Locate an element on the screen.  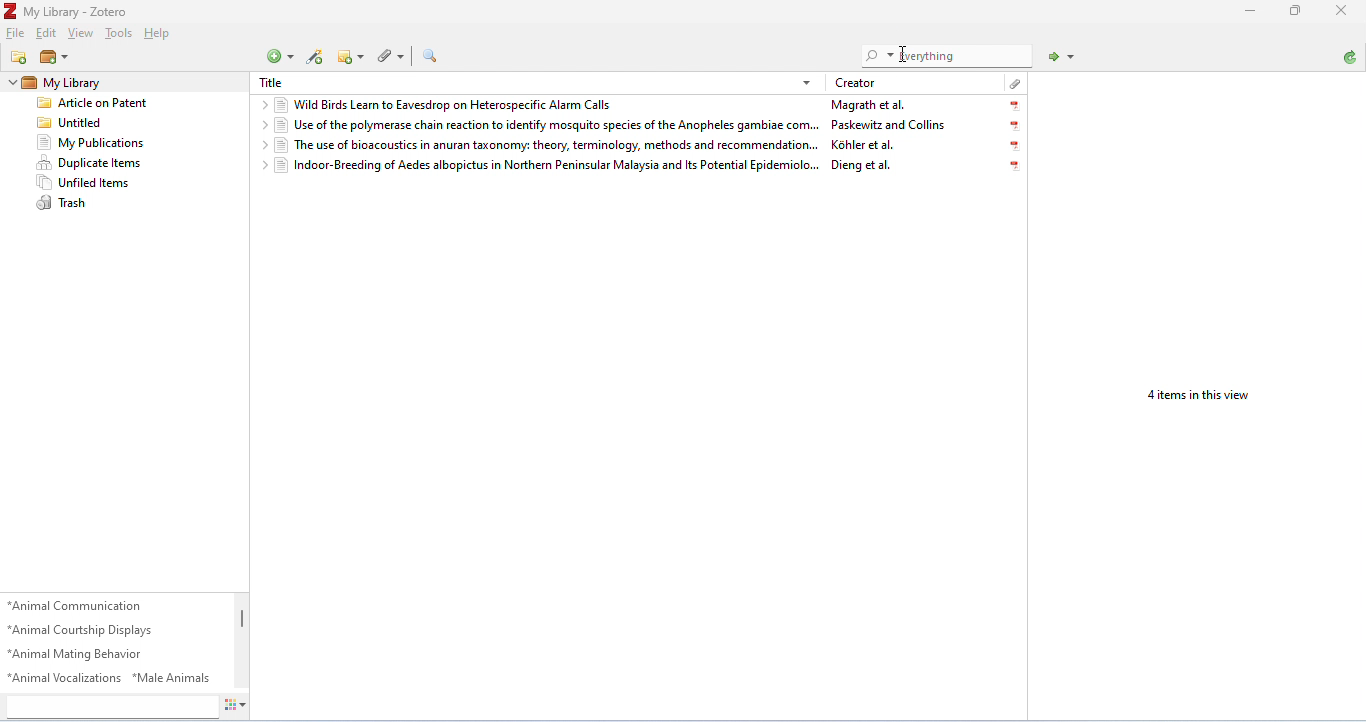
Advanced Search is located at coordinates (429, 56).